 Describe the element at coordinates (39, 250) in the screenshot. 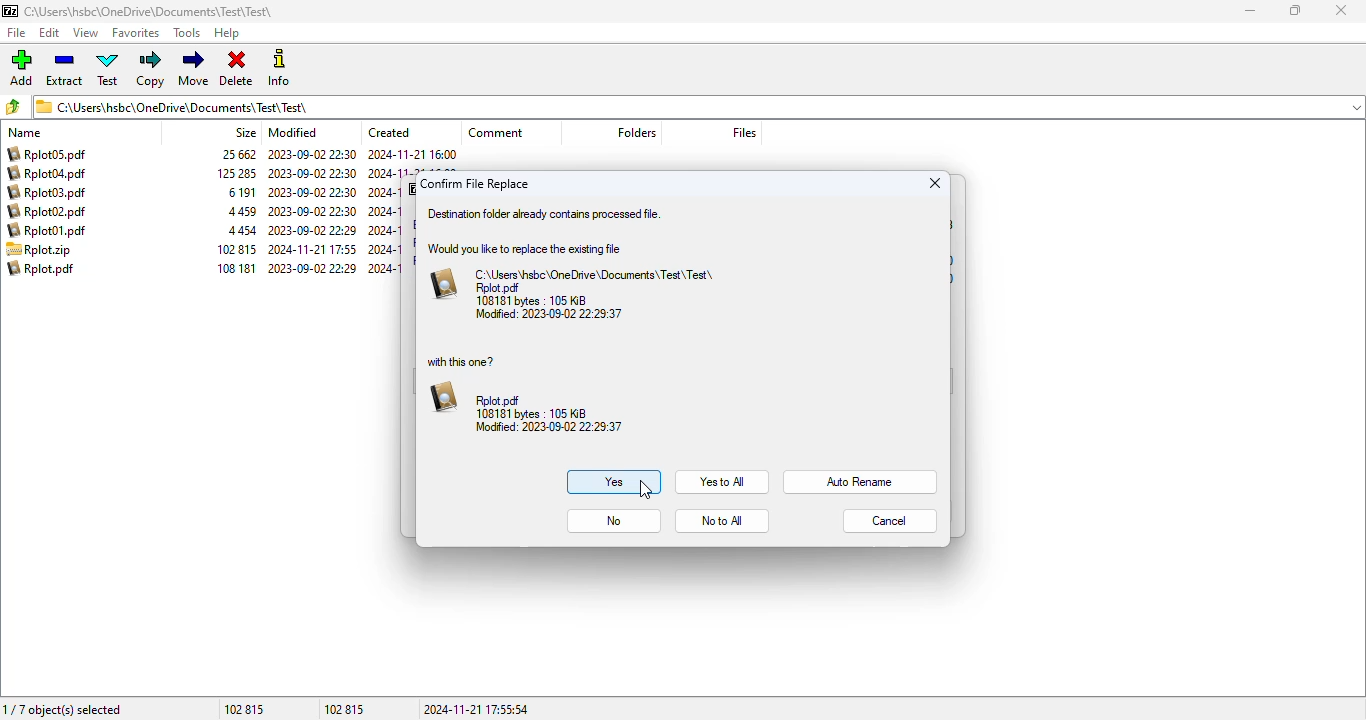

I see `Rplot.zip` at that location.